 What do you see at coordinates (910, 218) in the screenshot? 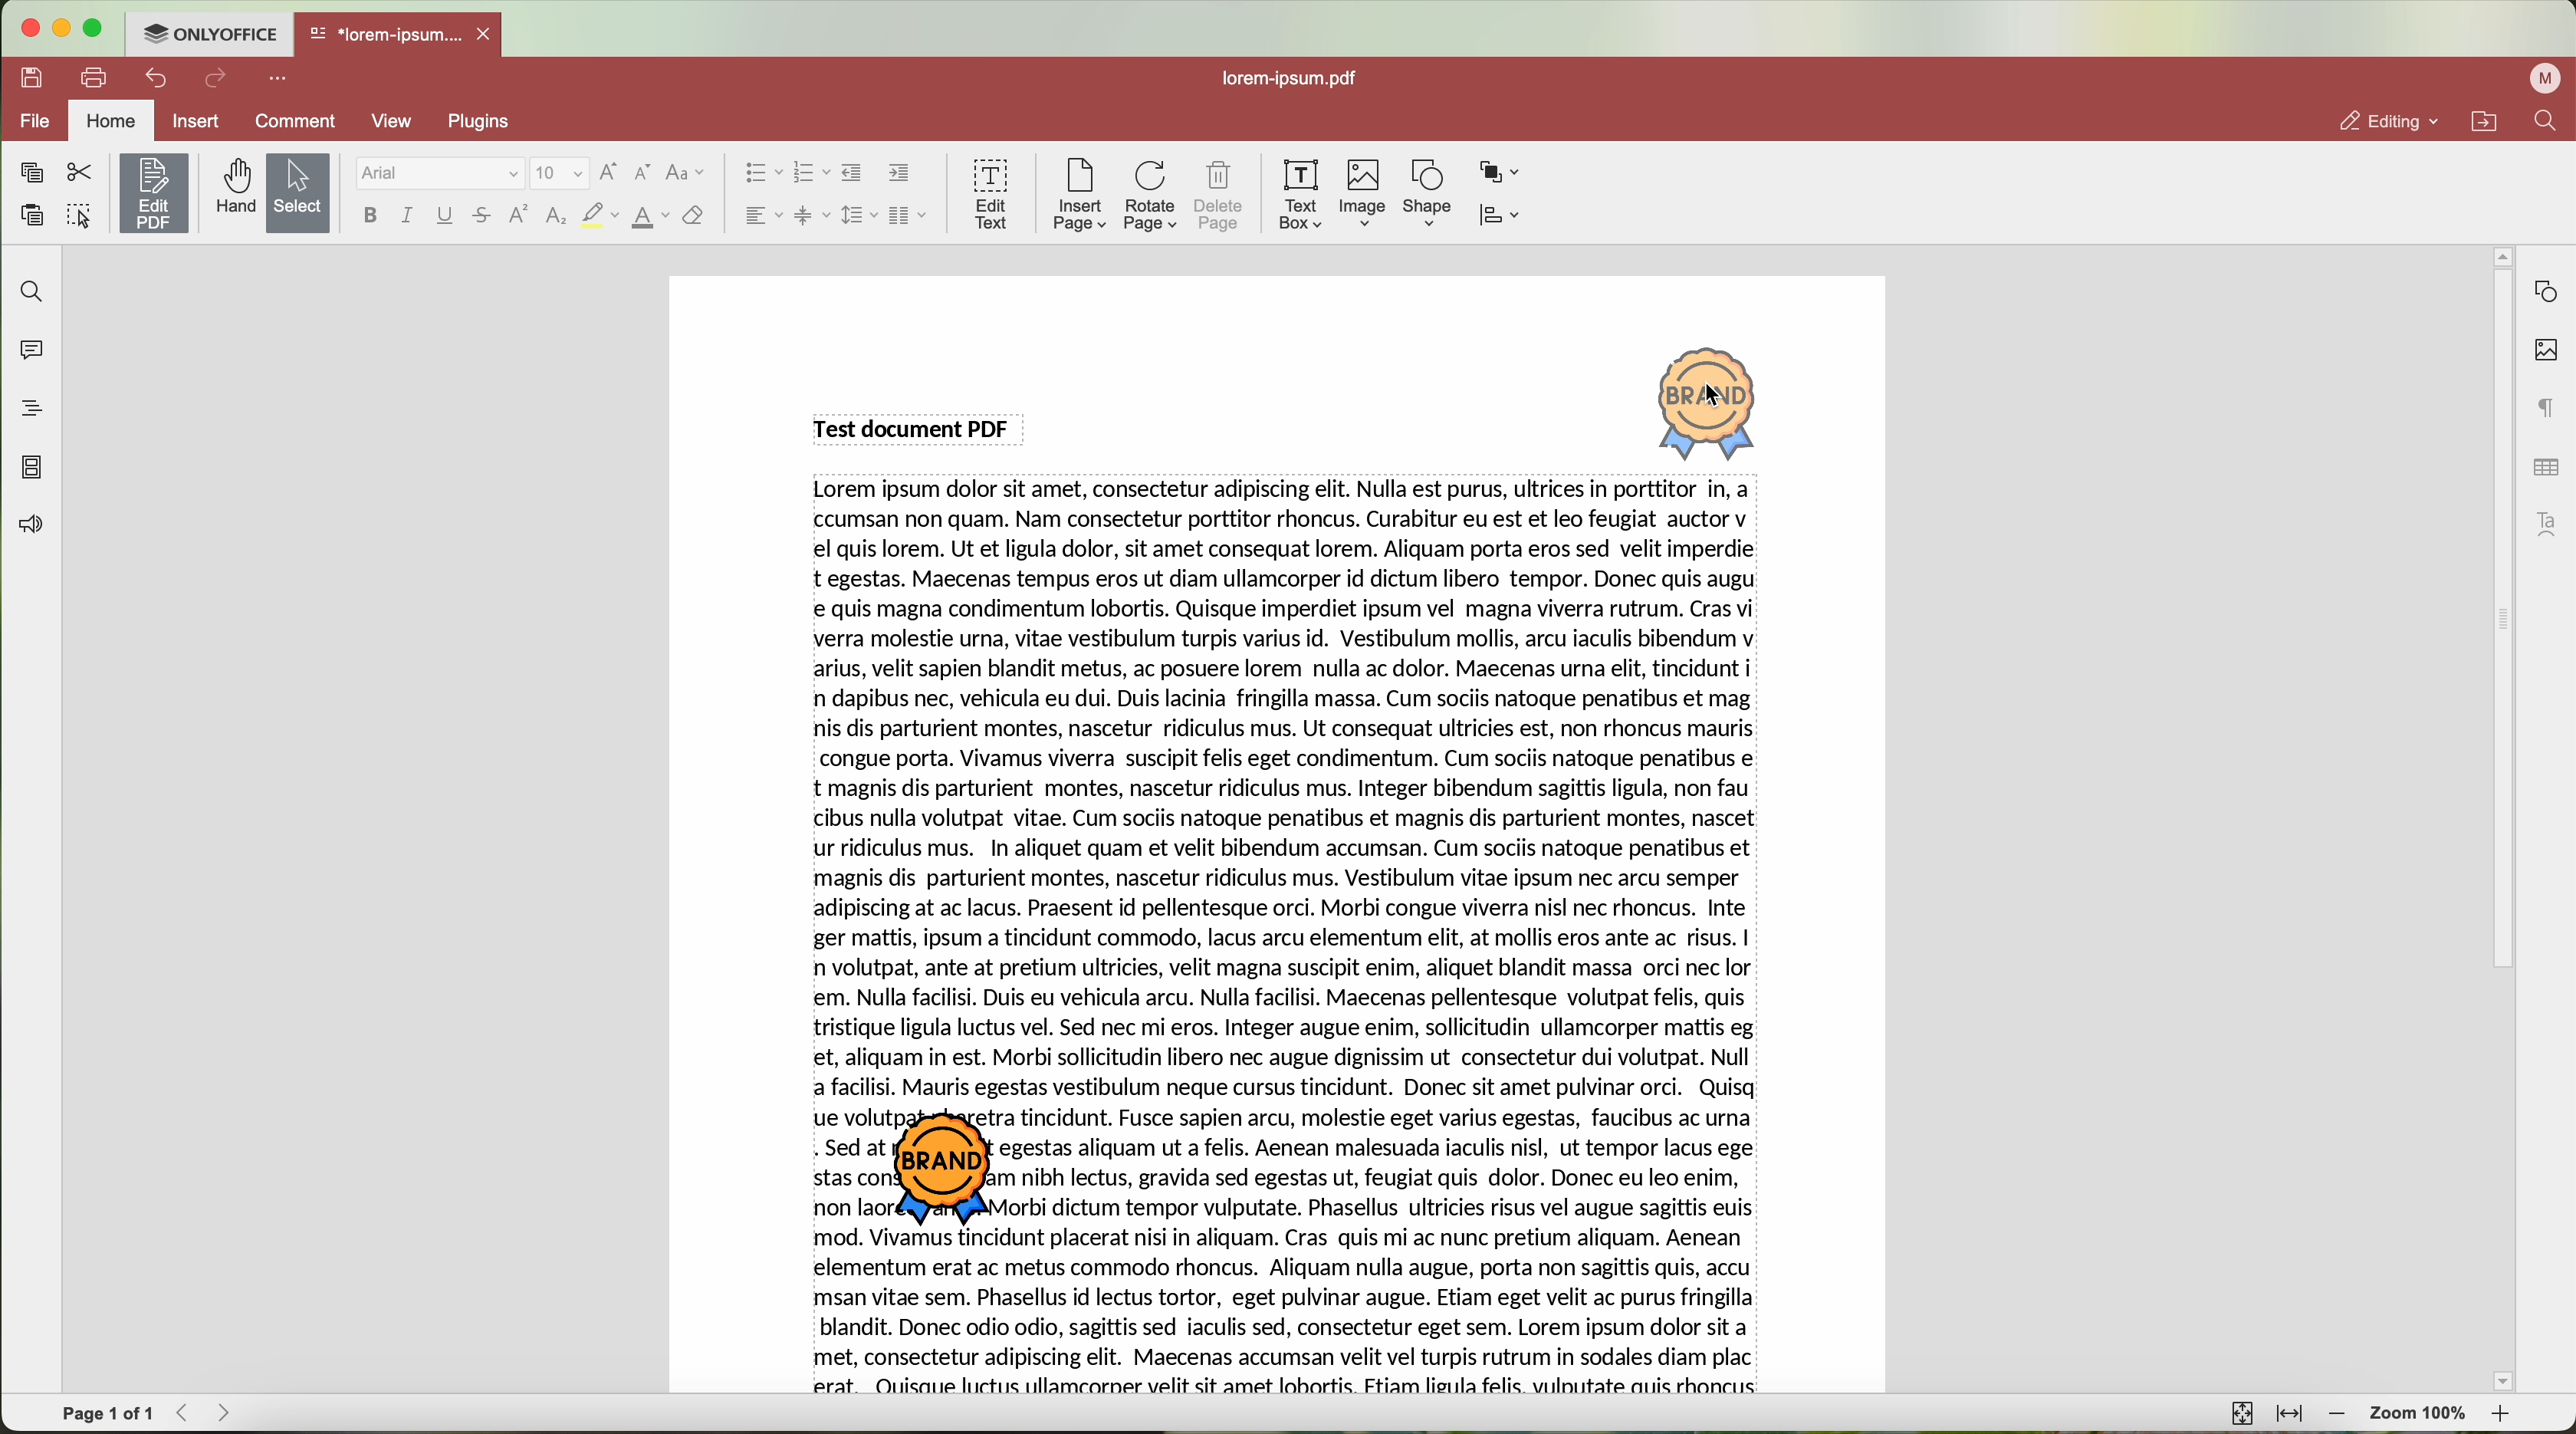
I see `insert columns` at bounding box center [910, 218].